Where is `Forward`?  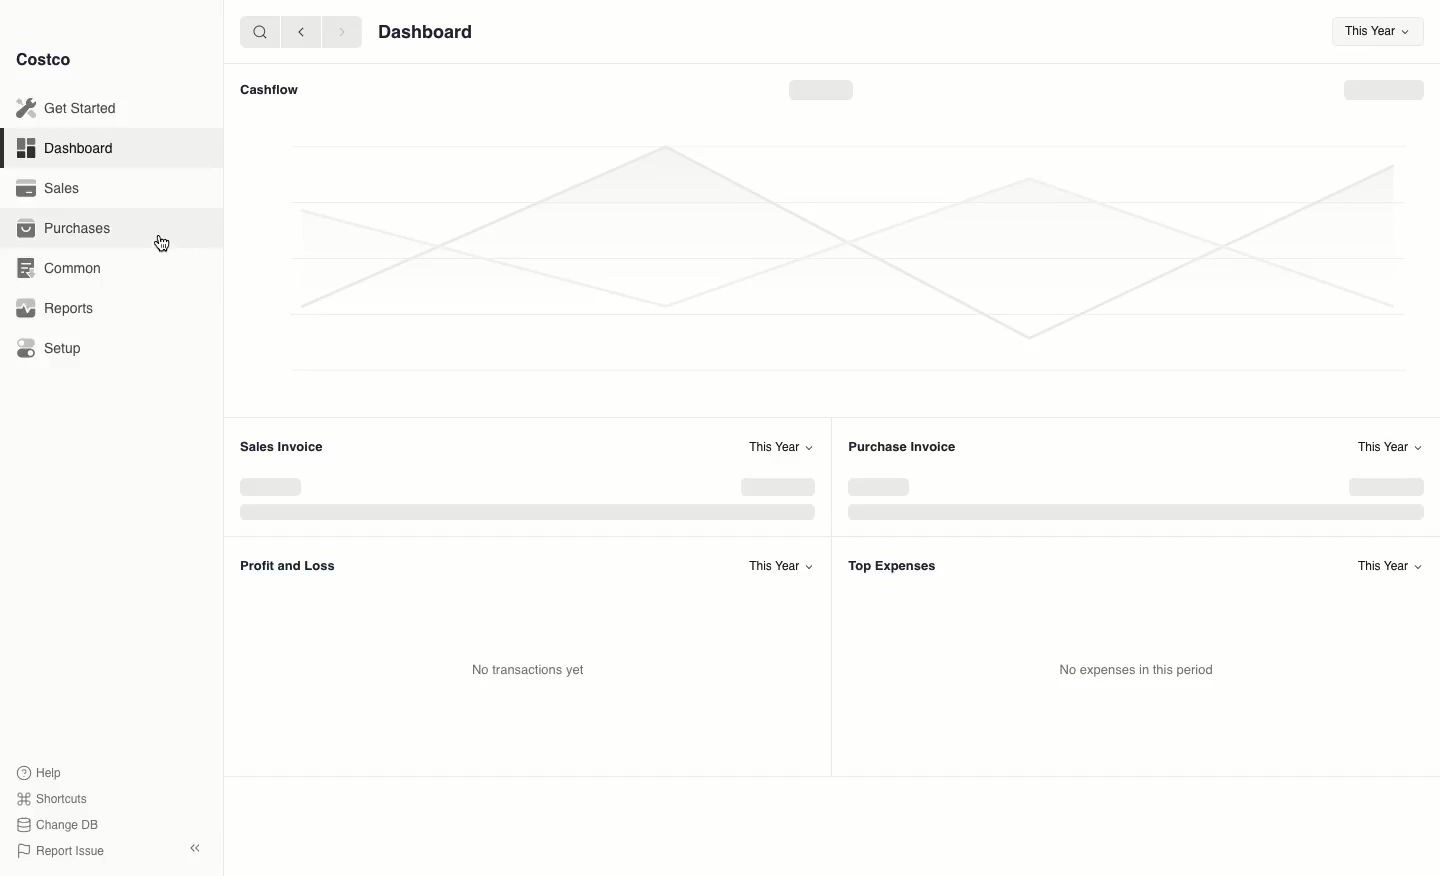
Forward is located at coordinates (340, 31).